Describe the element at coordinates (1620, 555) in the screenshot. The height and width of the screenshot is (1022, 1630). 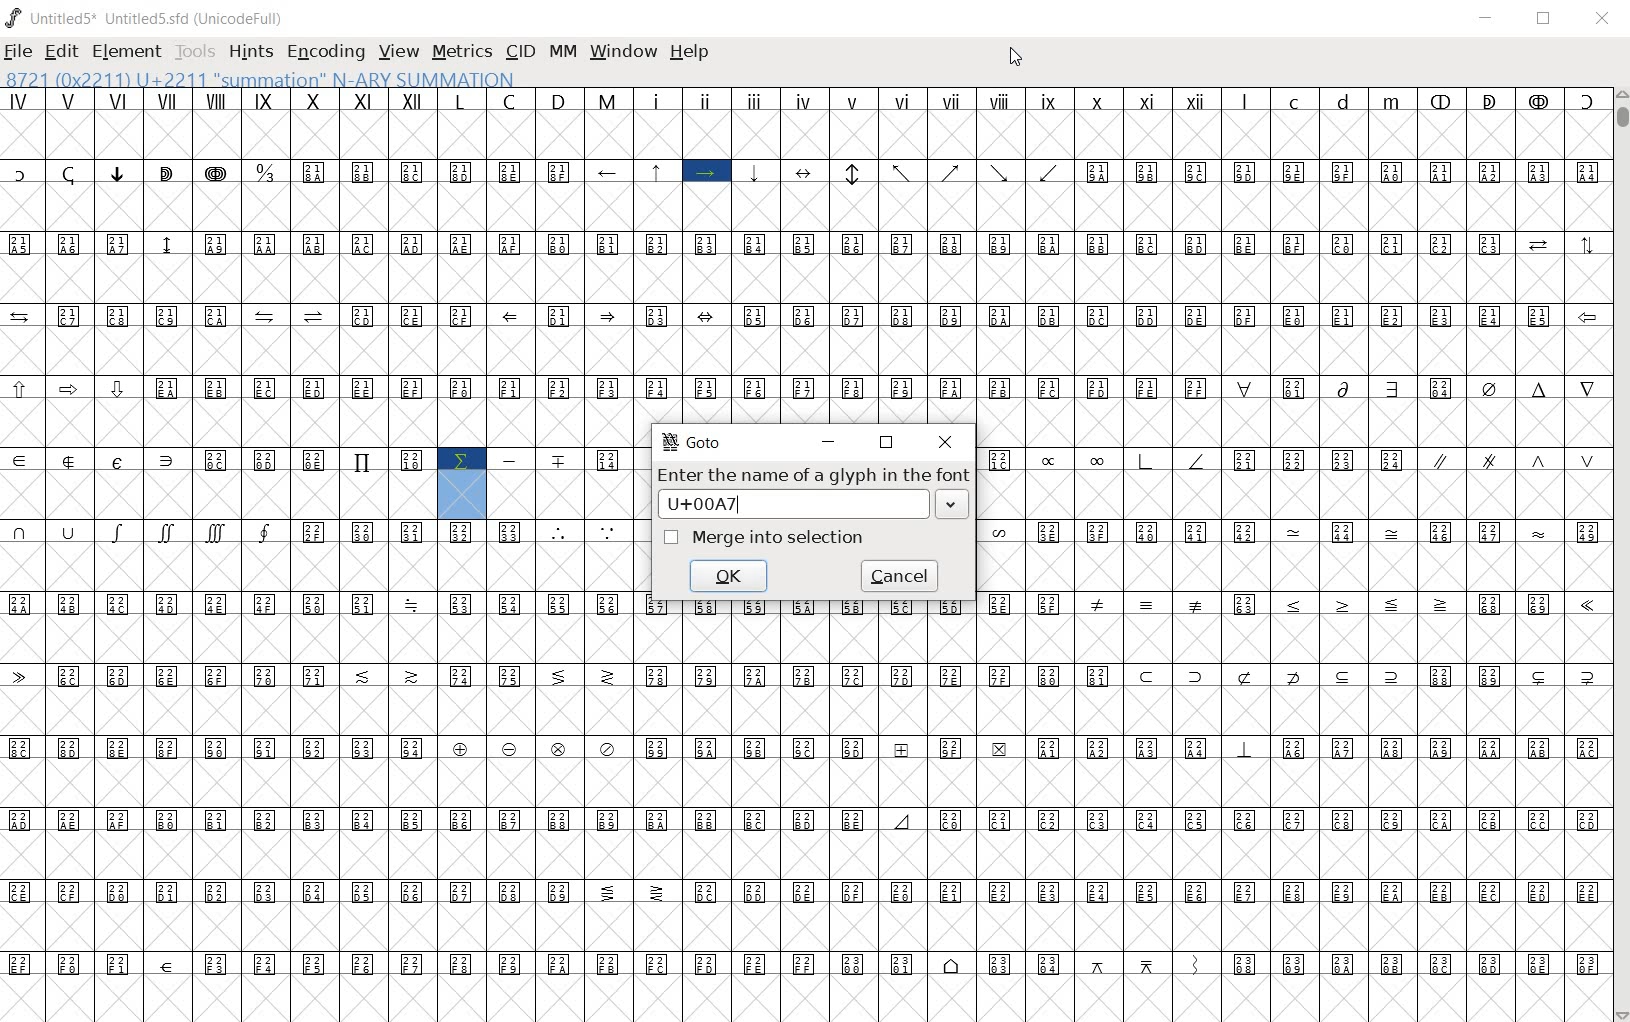
I see `SCROLLBAR` at that location.